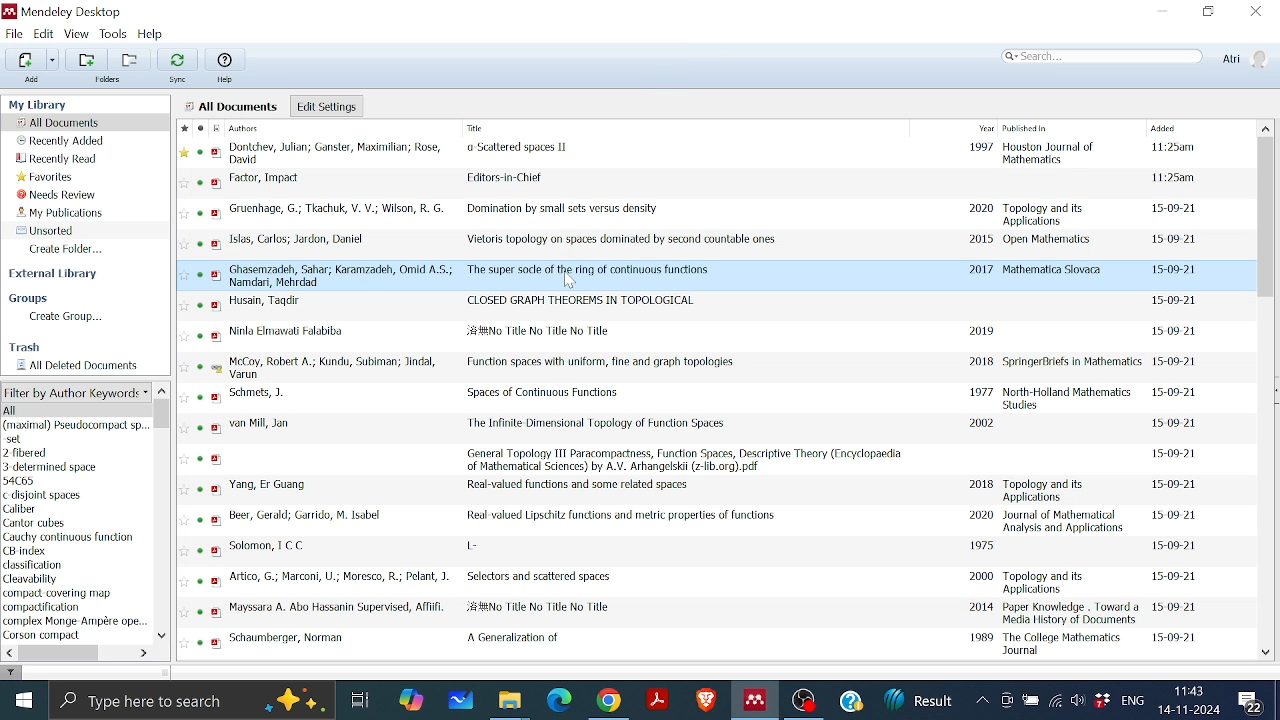  Describe the element at coordinates (11, 411) in the screenshot. I see `All` at that location.